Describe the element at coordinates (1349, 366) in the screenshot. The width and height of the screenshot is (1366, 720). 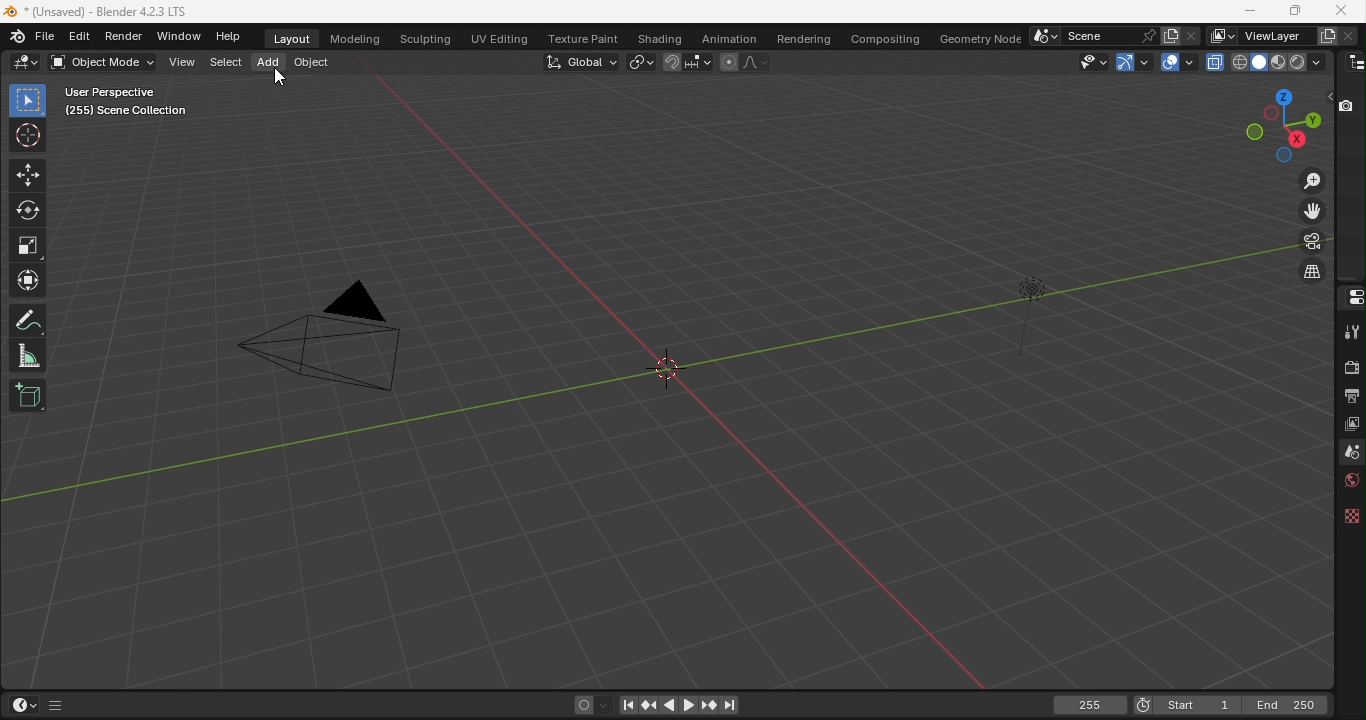
I see `Render` at that location.